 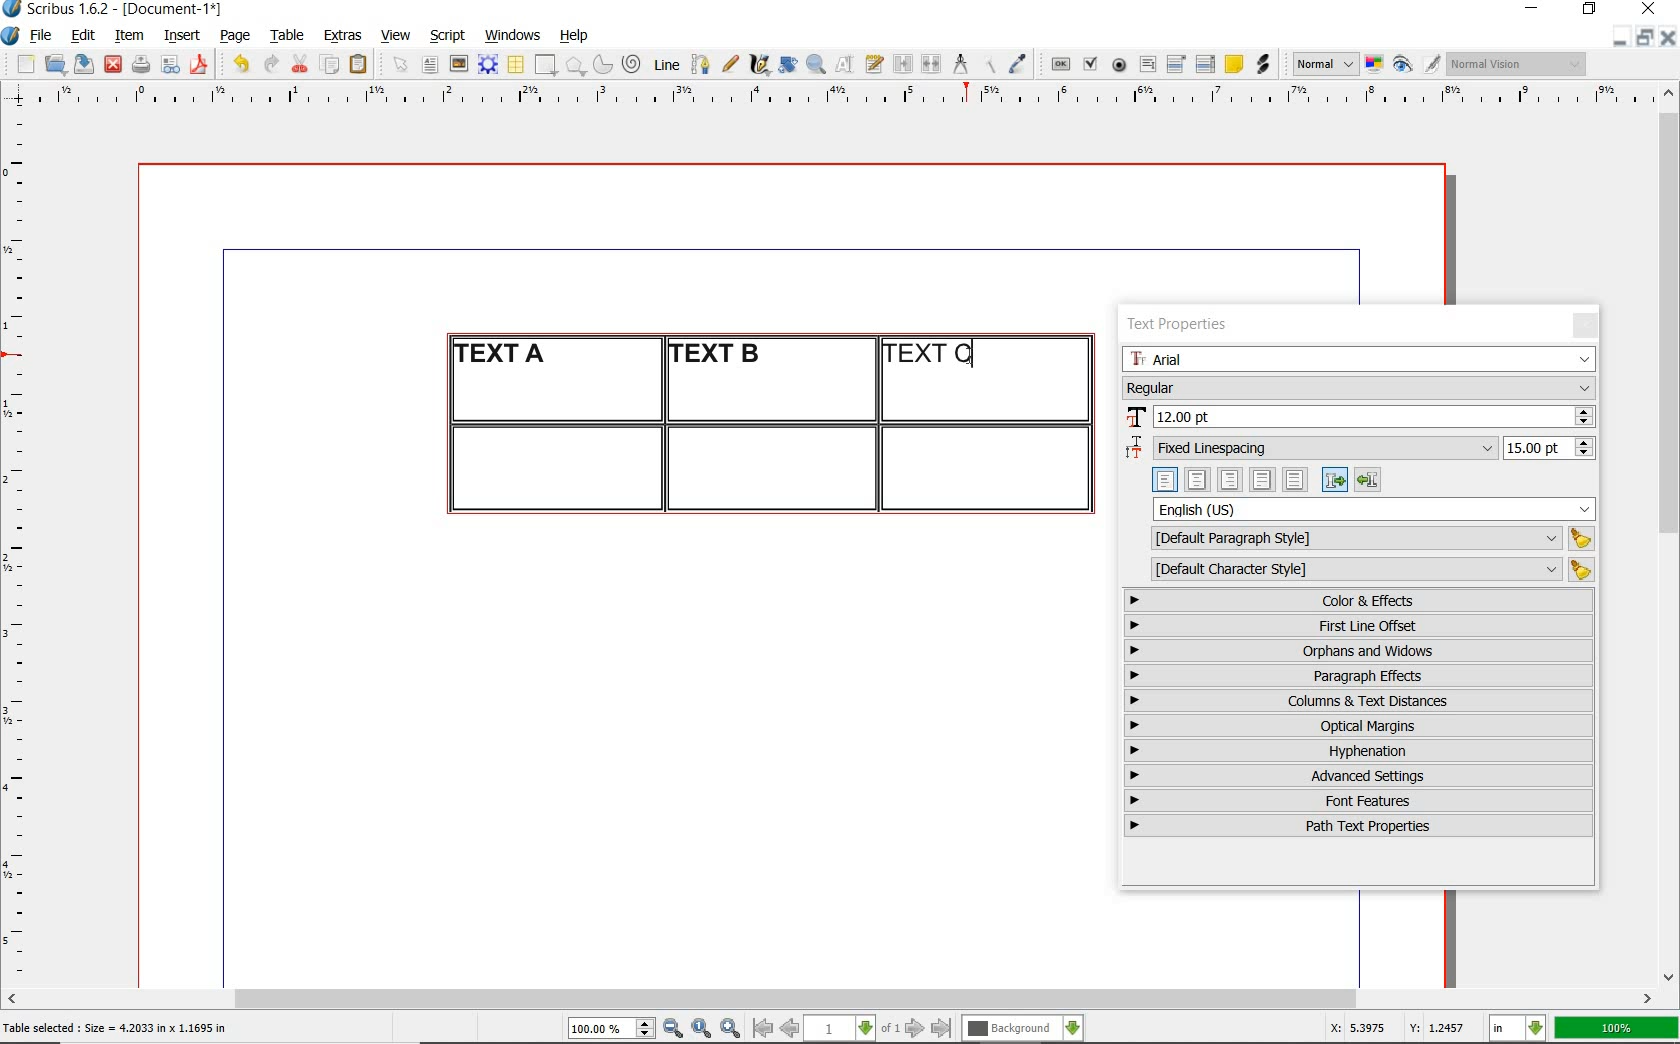 What do you see at coordinates (633, 64) in the screenshot?
I see `spiral` at bounding box center [633, 64].